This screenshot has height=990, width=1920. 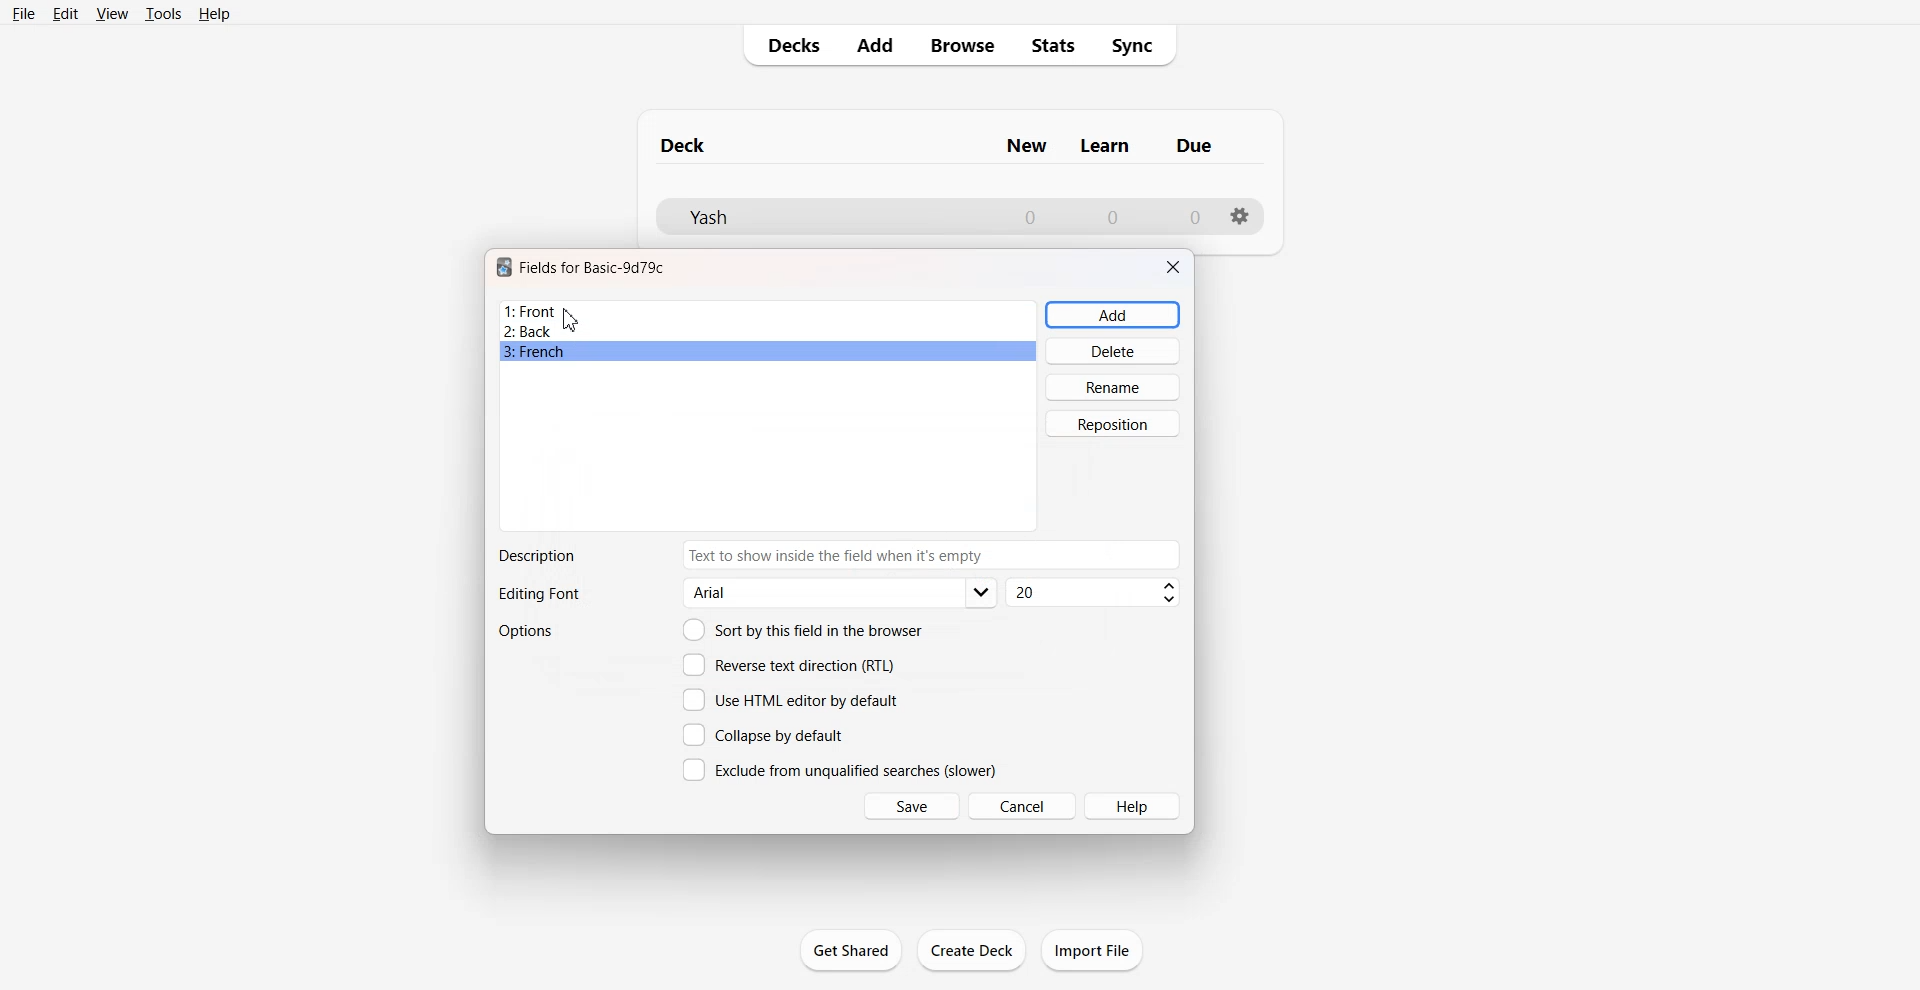 I want to click on Add, so click(x=873, y=45).